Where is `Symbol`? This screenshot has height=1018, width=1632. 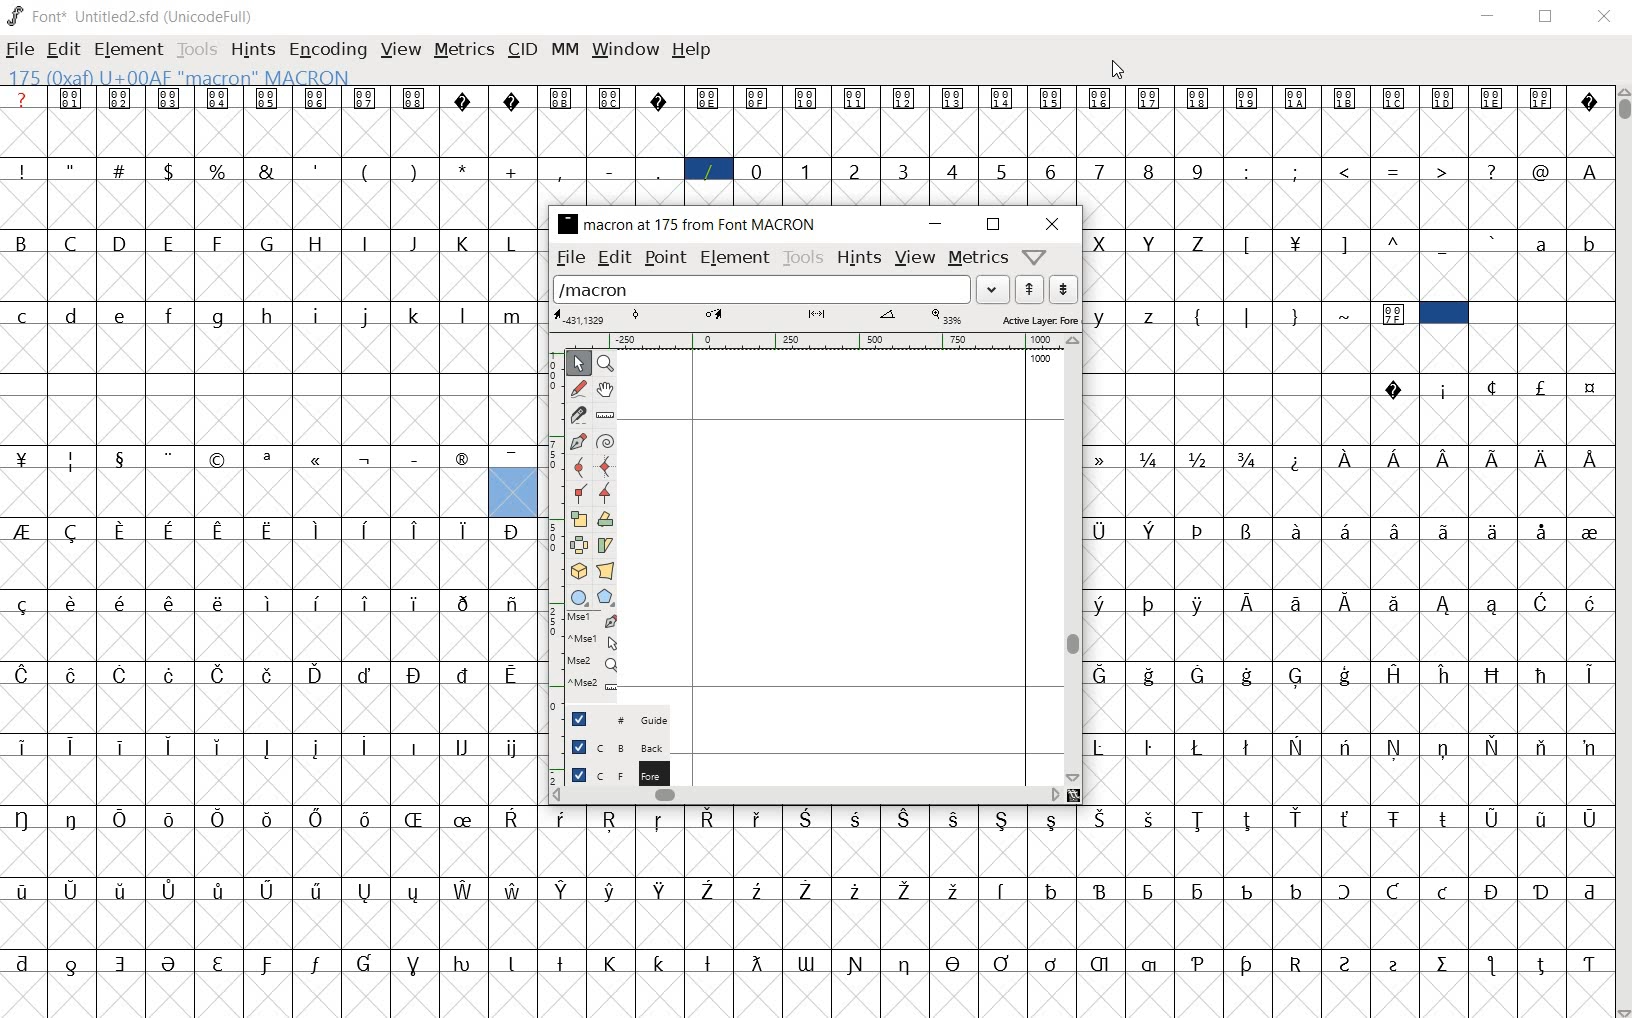
Symbol is located at coordinates (1148, 965).